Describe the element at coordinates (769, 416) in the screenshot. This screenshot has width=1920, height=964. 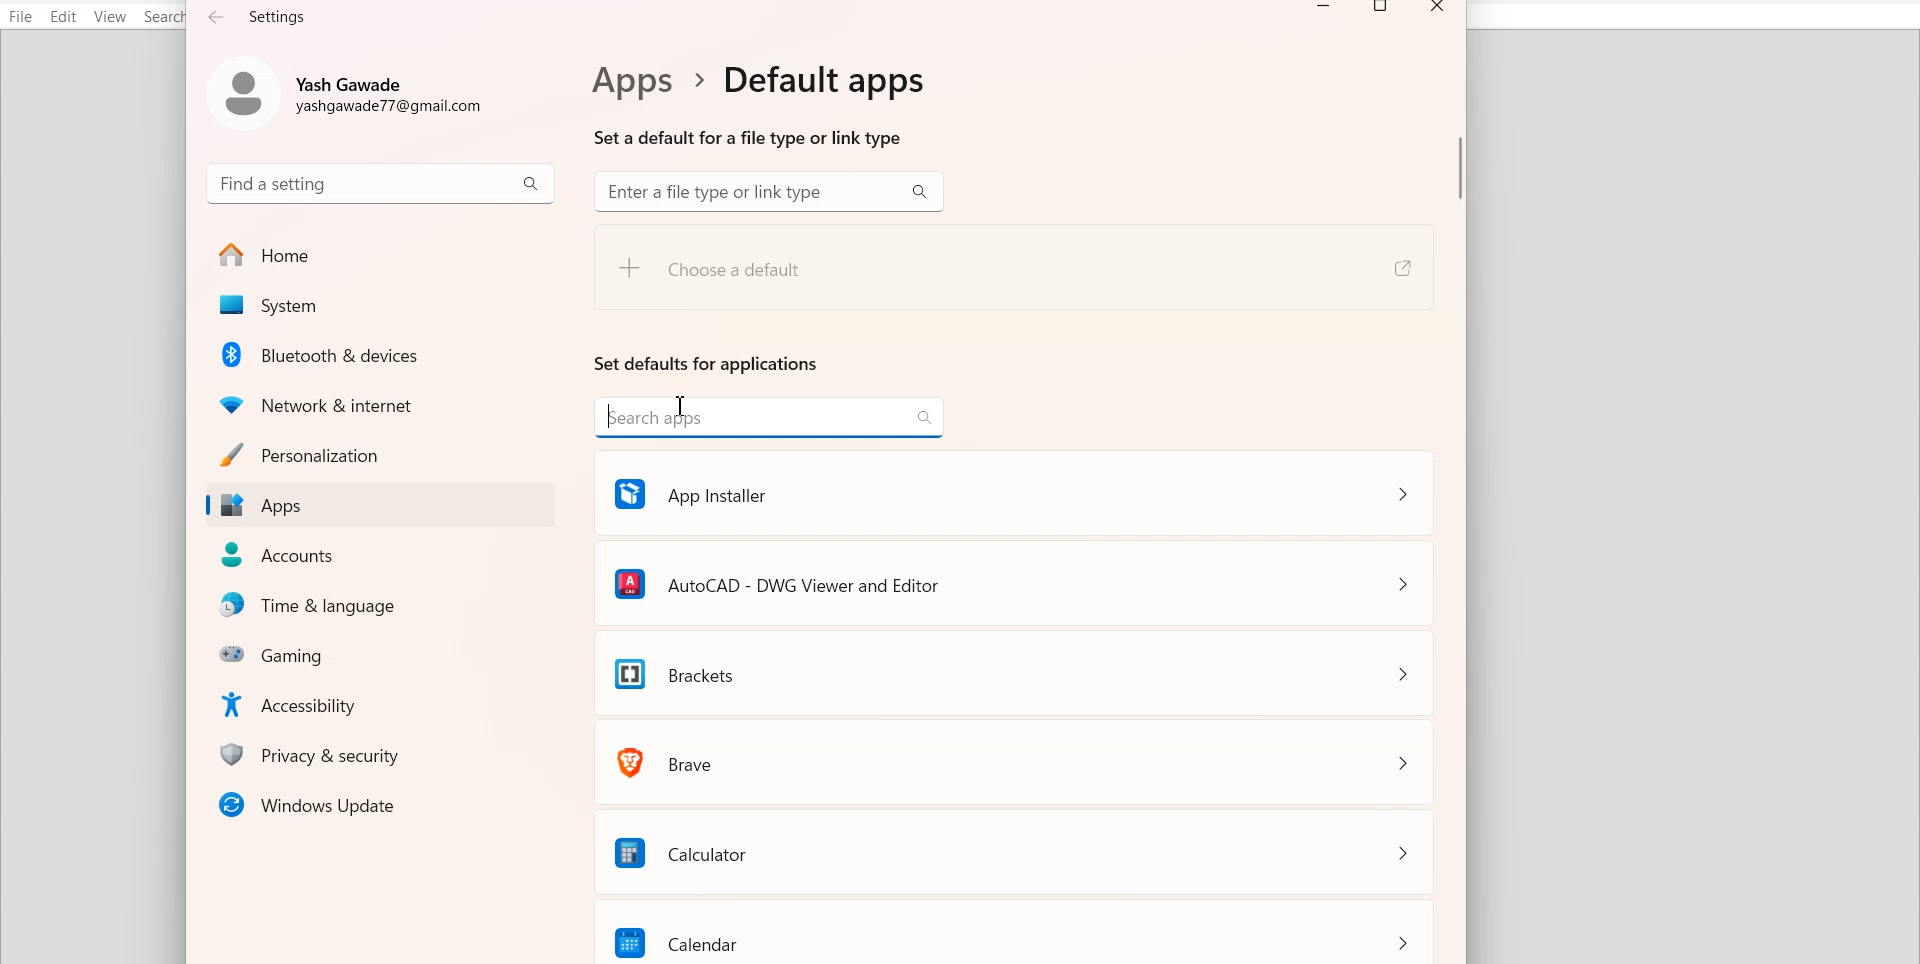
I see `Search apps` at that location.